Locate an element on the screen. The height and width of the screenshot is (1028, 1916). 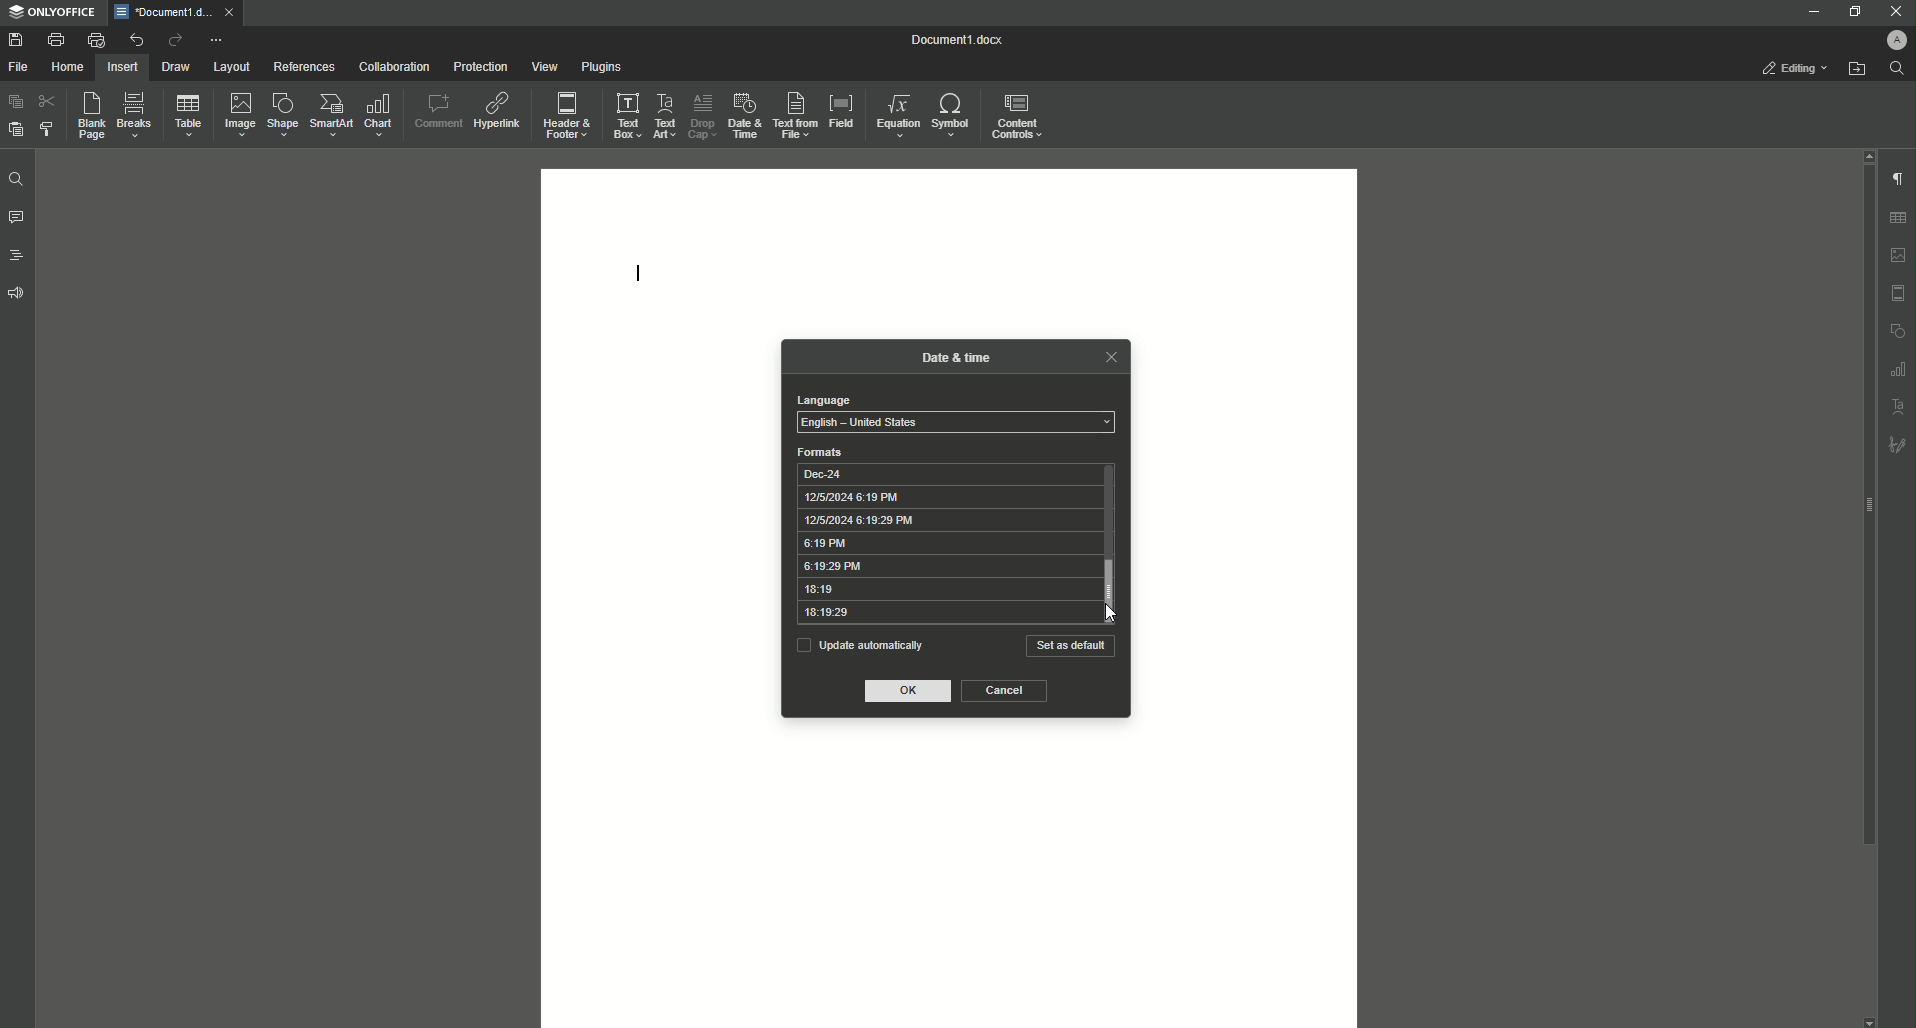
Undo is located at coordinates (134, 39).